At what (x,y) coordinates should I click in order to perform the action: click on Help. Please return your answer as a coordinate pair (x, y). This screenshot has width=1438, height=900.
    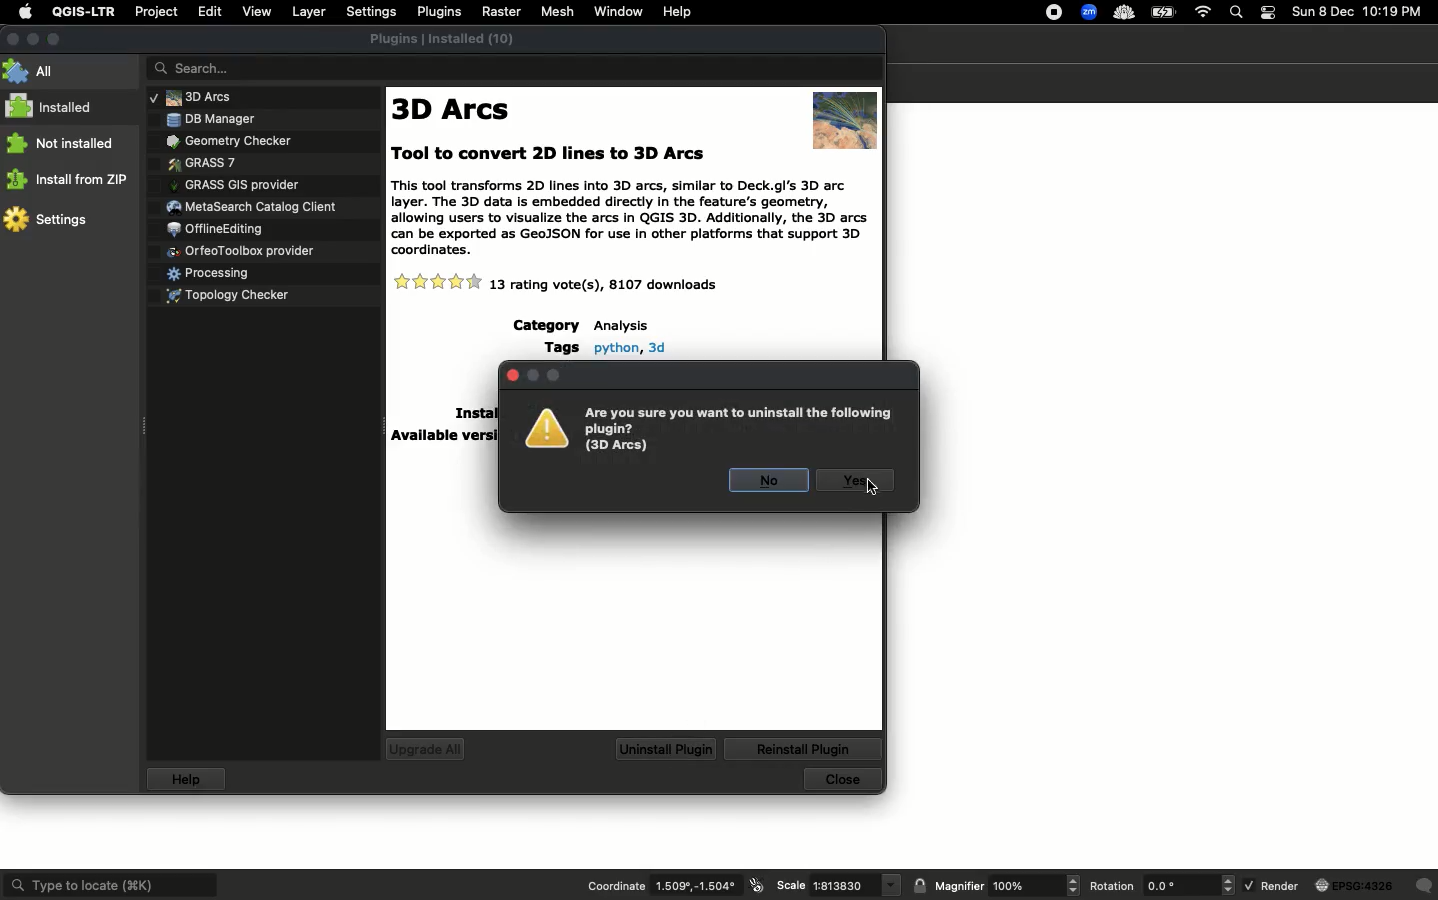
    Looking at the image, I should click on (188, 779).